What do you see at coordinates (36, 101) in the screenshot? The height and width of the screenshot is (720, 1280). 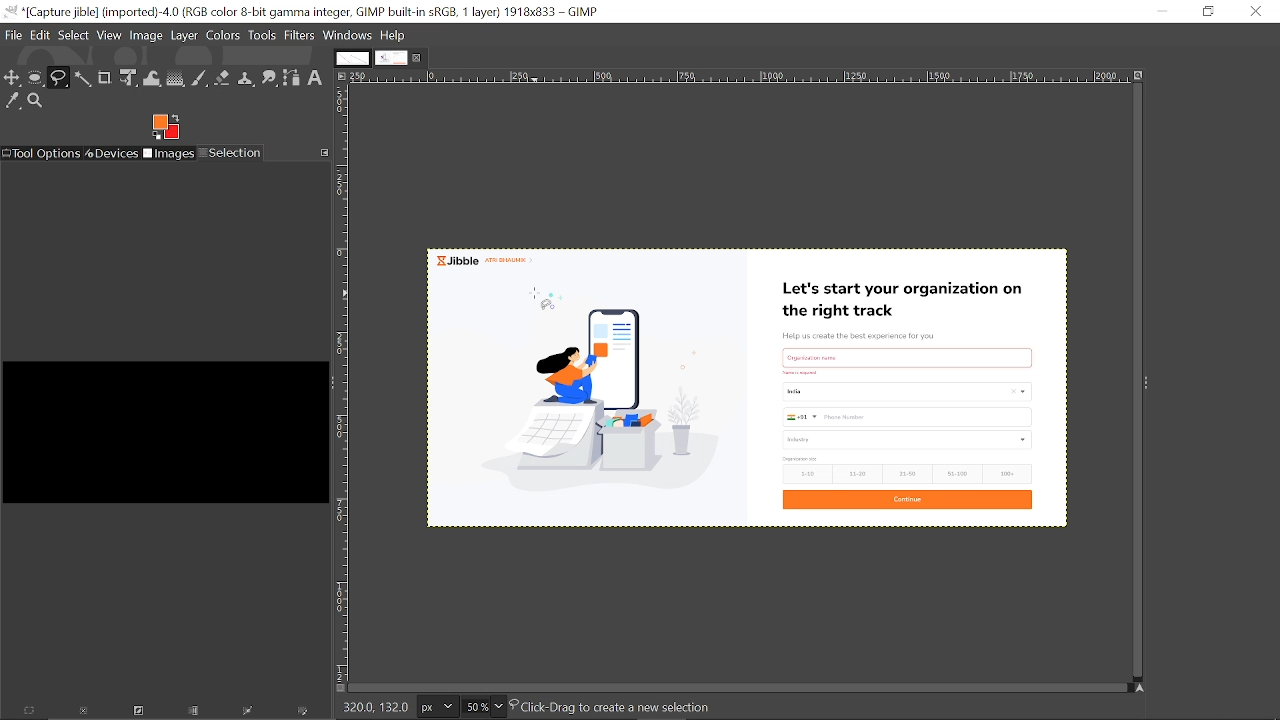 I see `Zoom tool` at bounding box center [36, 101].